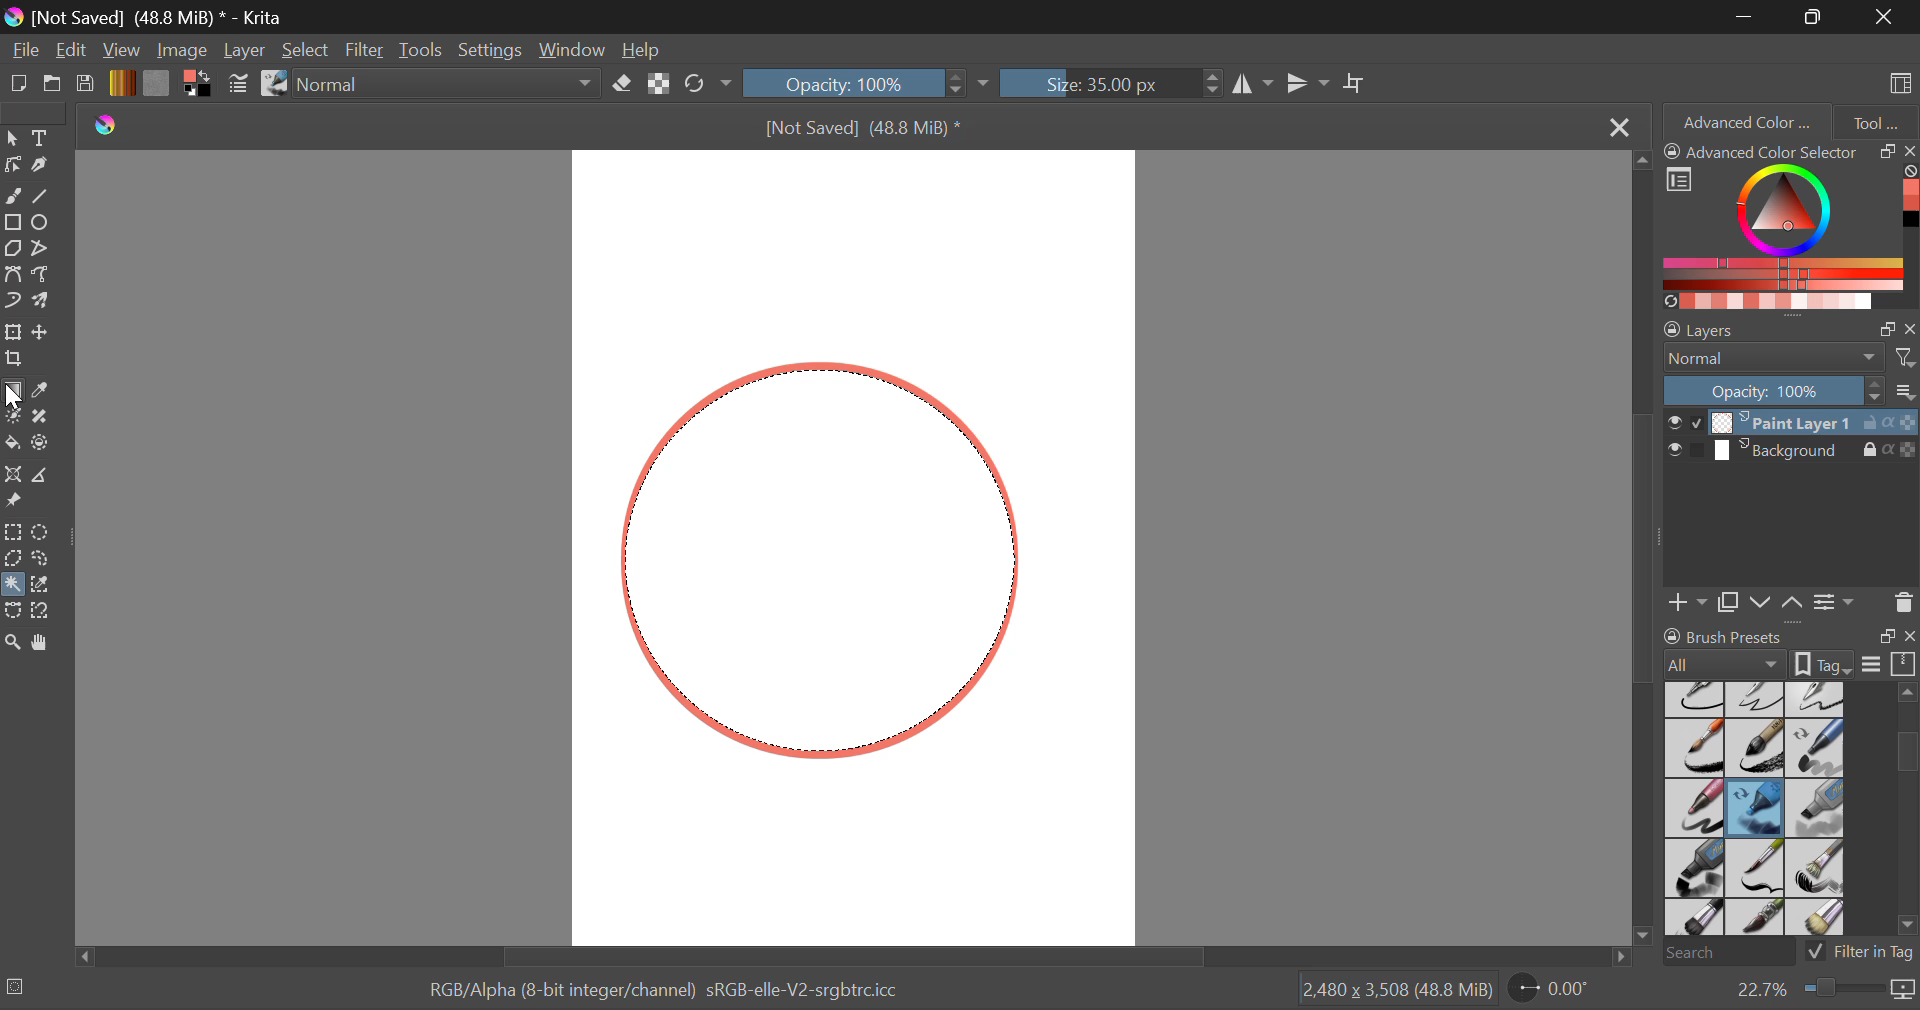  What do you see at coordinates (1745, 121) in the screenshot?
I see `Advanced Color Selector Tab Open` at bounding box center [1745, 121].